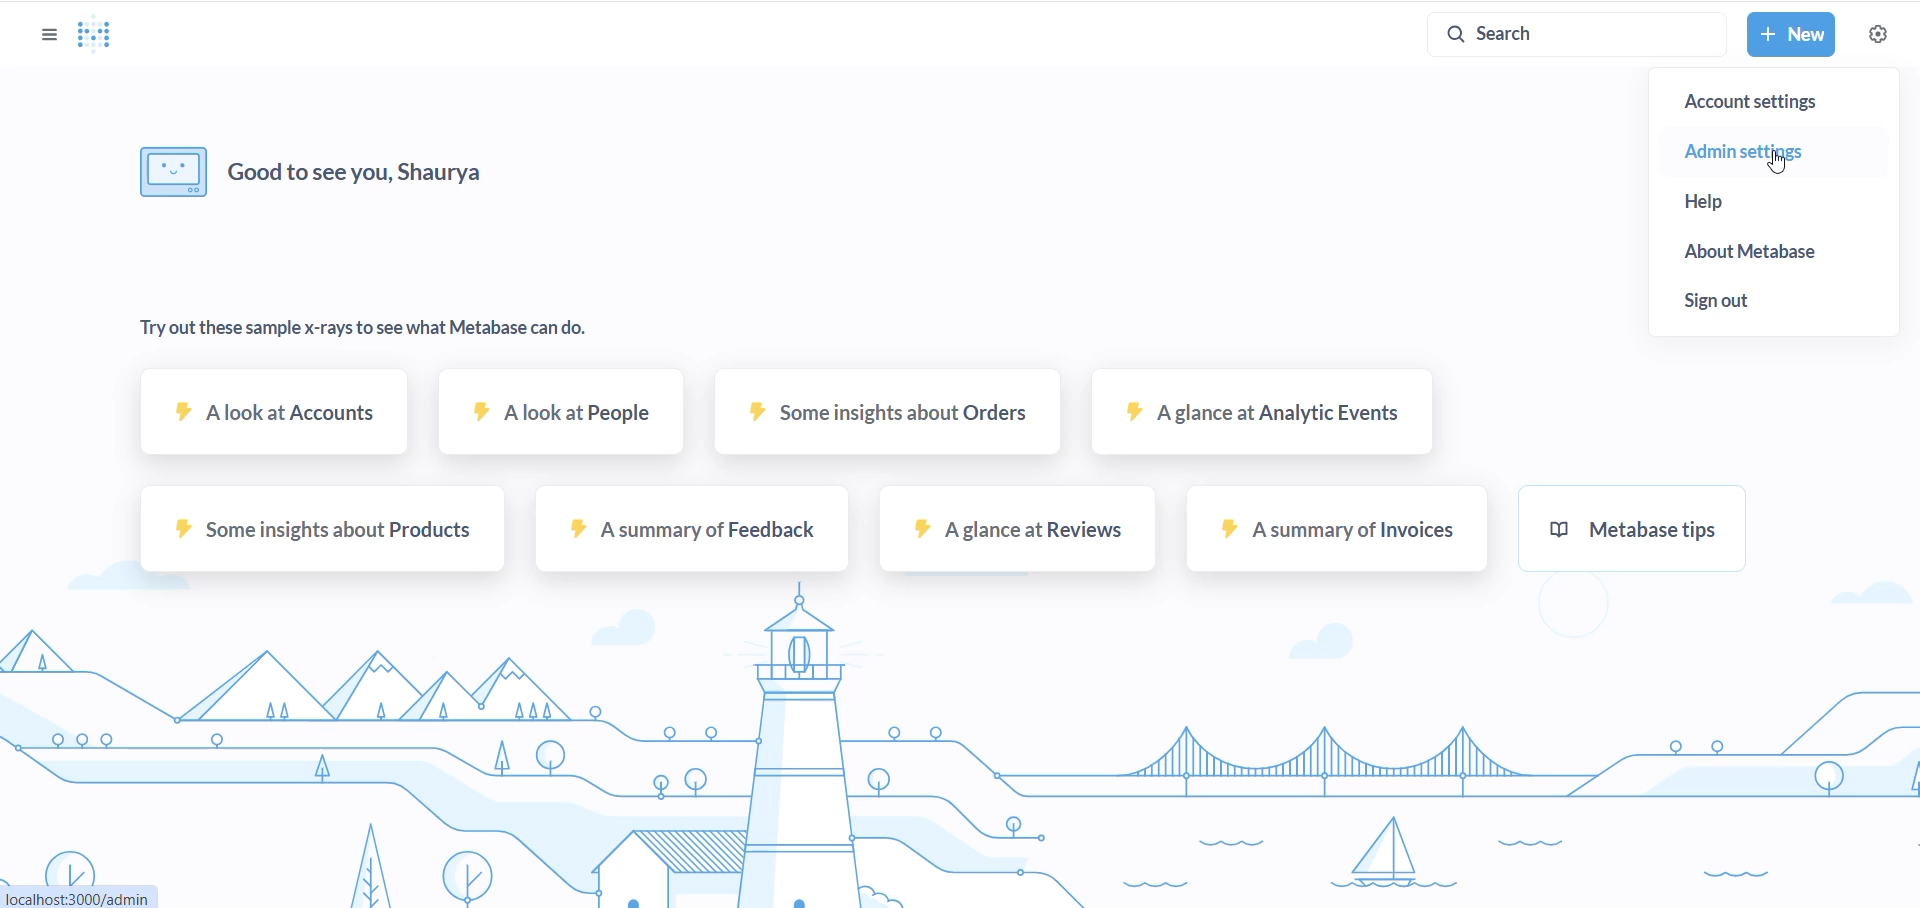 The image size is (1920, 908). What do you see at coordinates (1777, 167) in the screenshot?
I see `cursor` at bounding box center [1777, 167].